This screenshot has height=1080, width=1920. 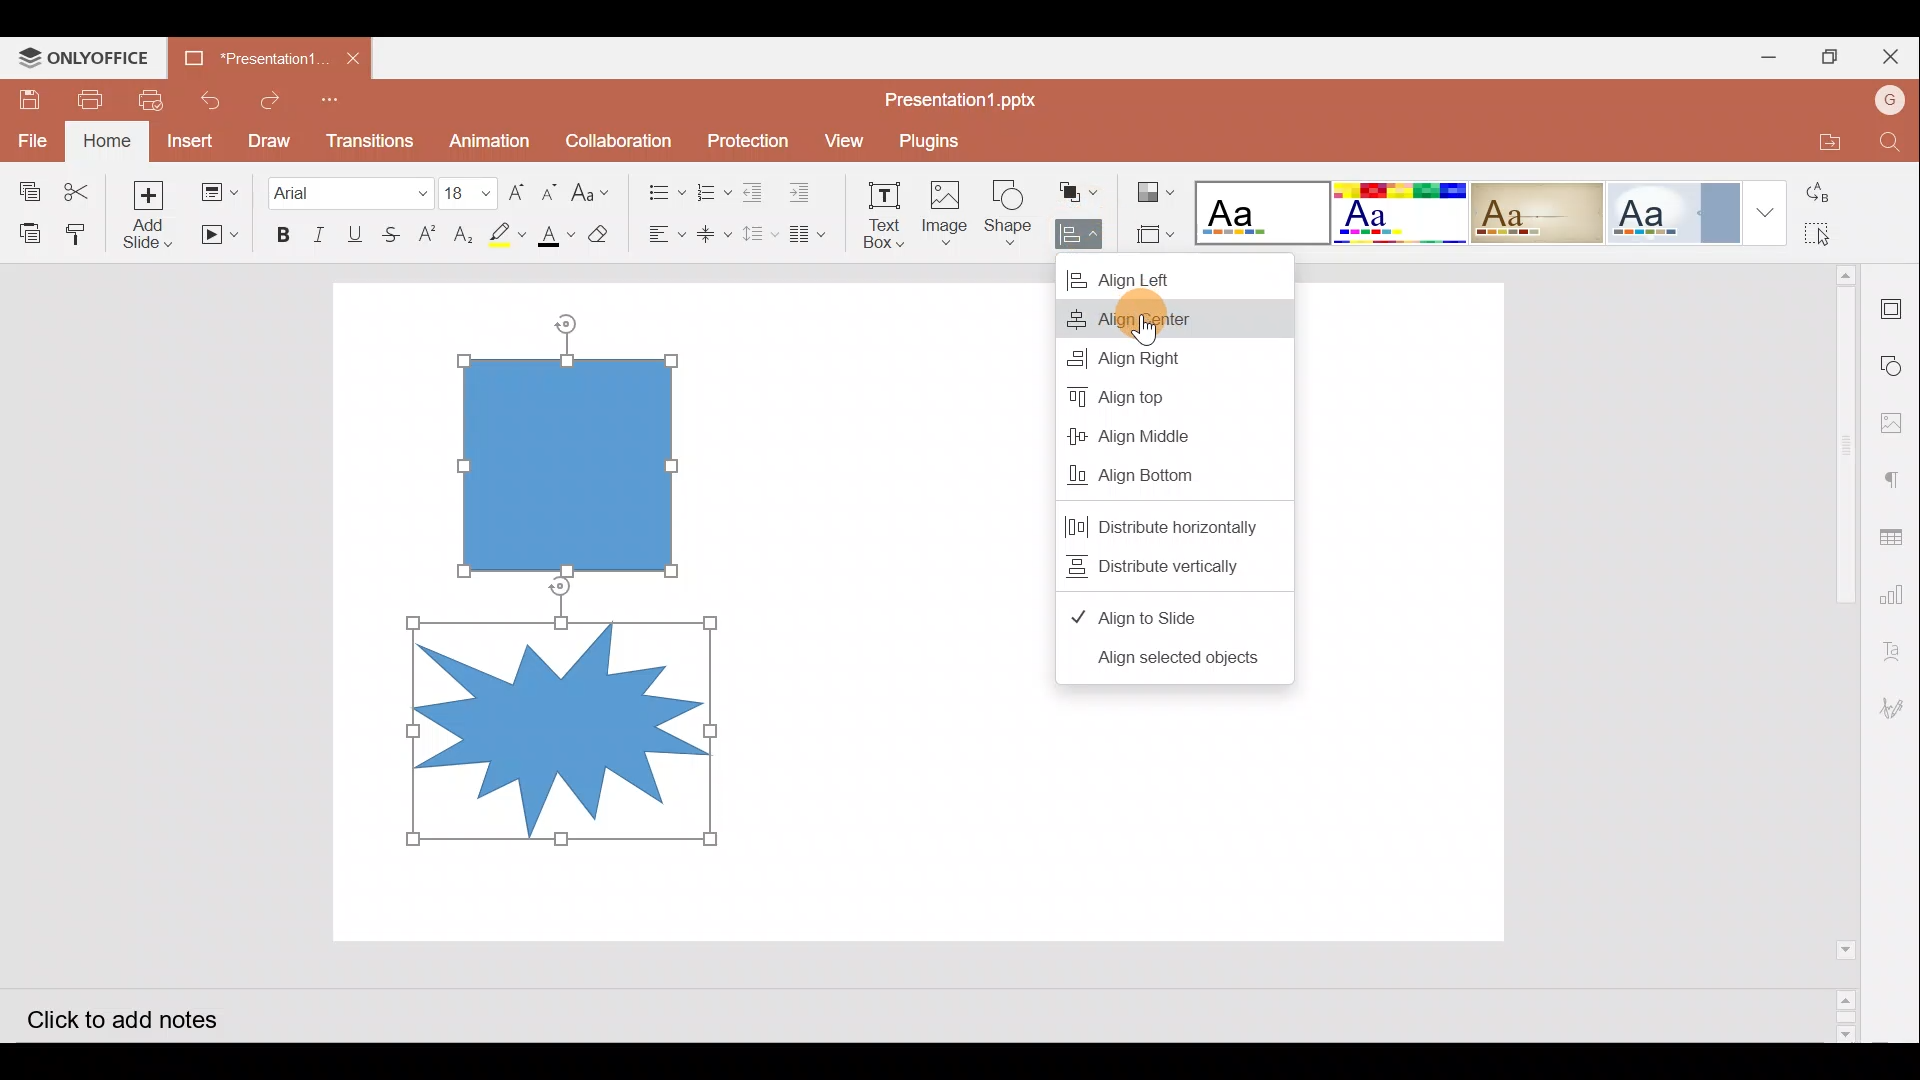 What do you see at coordinates (1398, 213) in the screenshot?
I see `Basic` at bounding box center [1398, 213].